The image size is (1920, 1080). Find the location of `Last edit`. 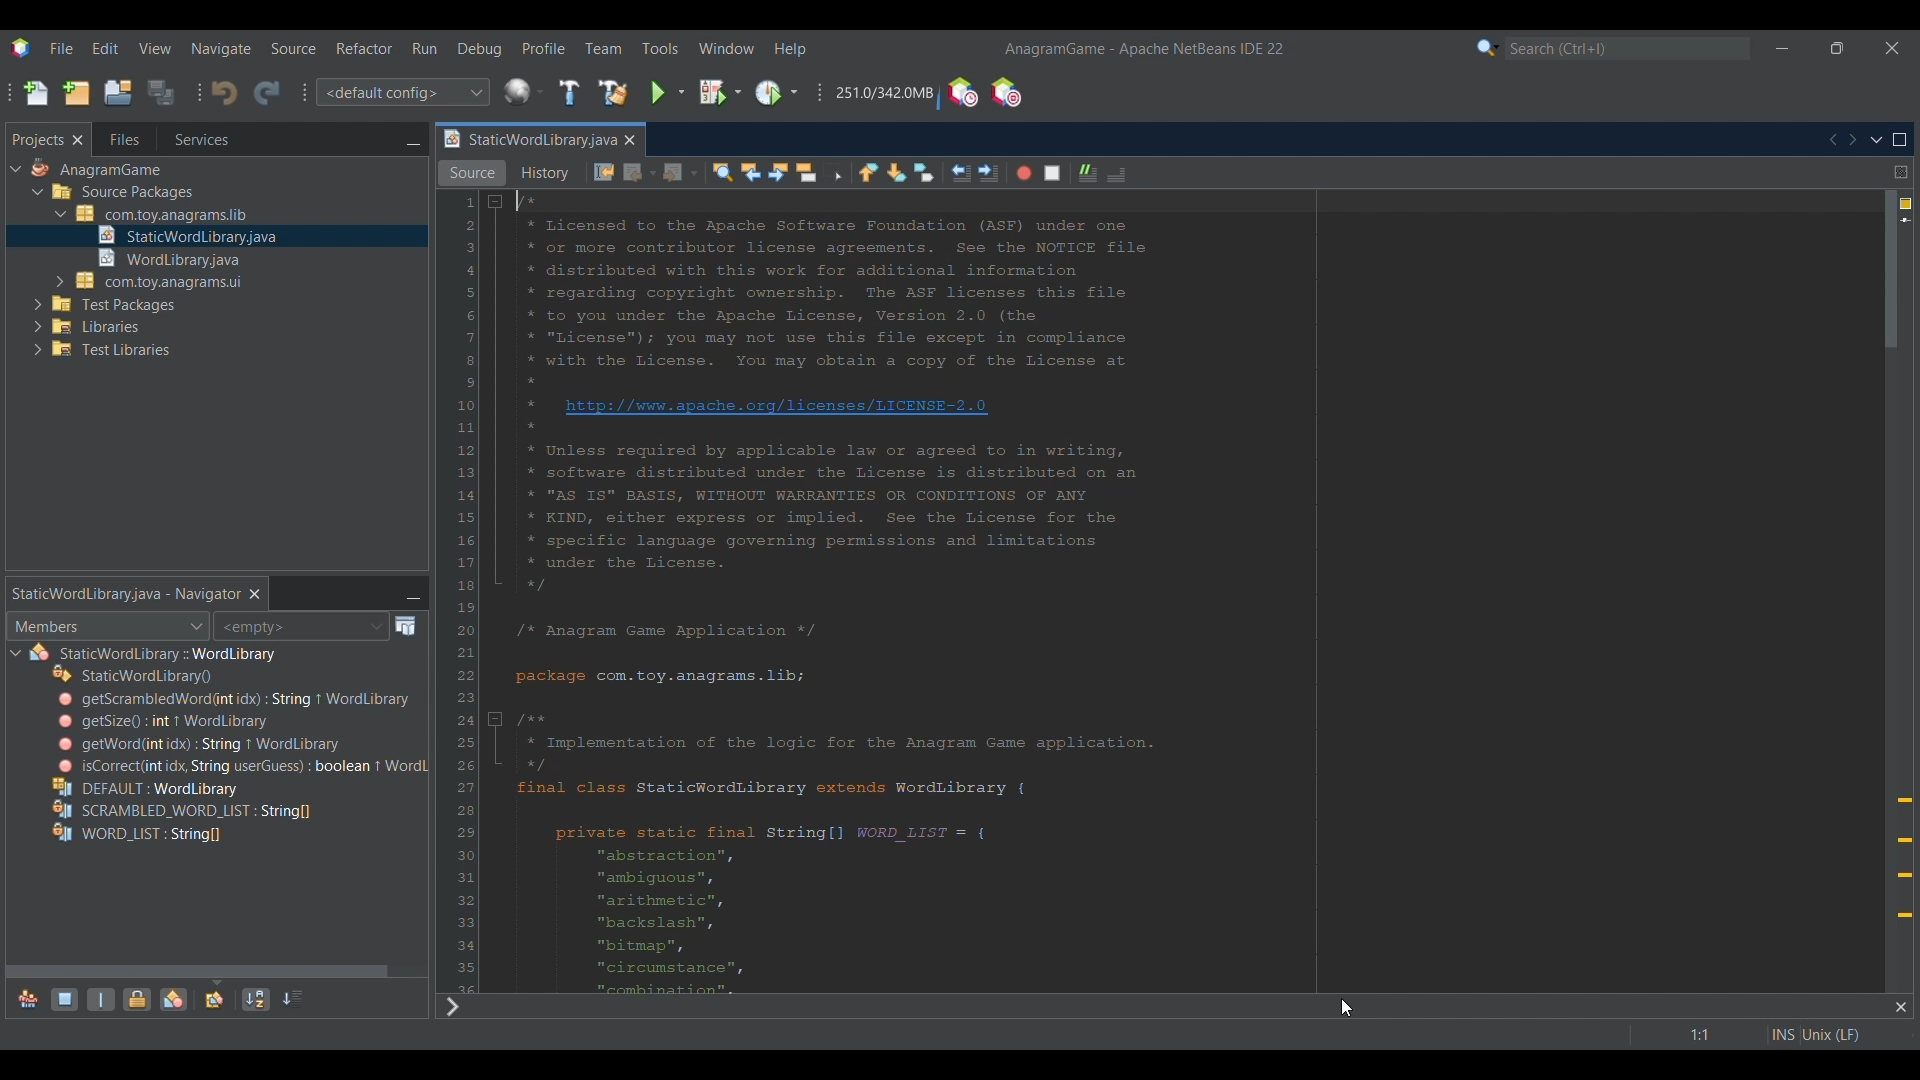

Last edit is located at coordinates (604, 172).